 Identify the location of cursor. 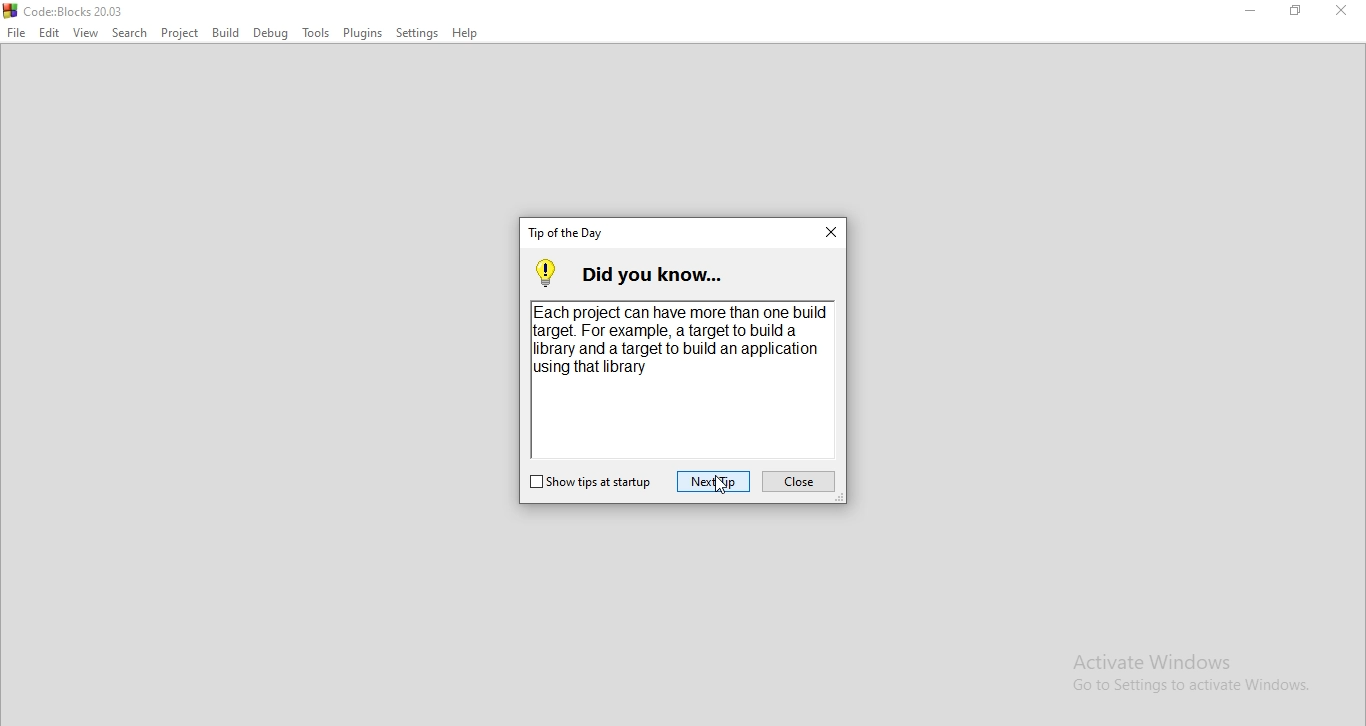
(715, 486).